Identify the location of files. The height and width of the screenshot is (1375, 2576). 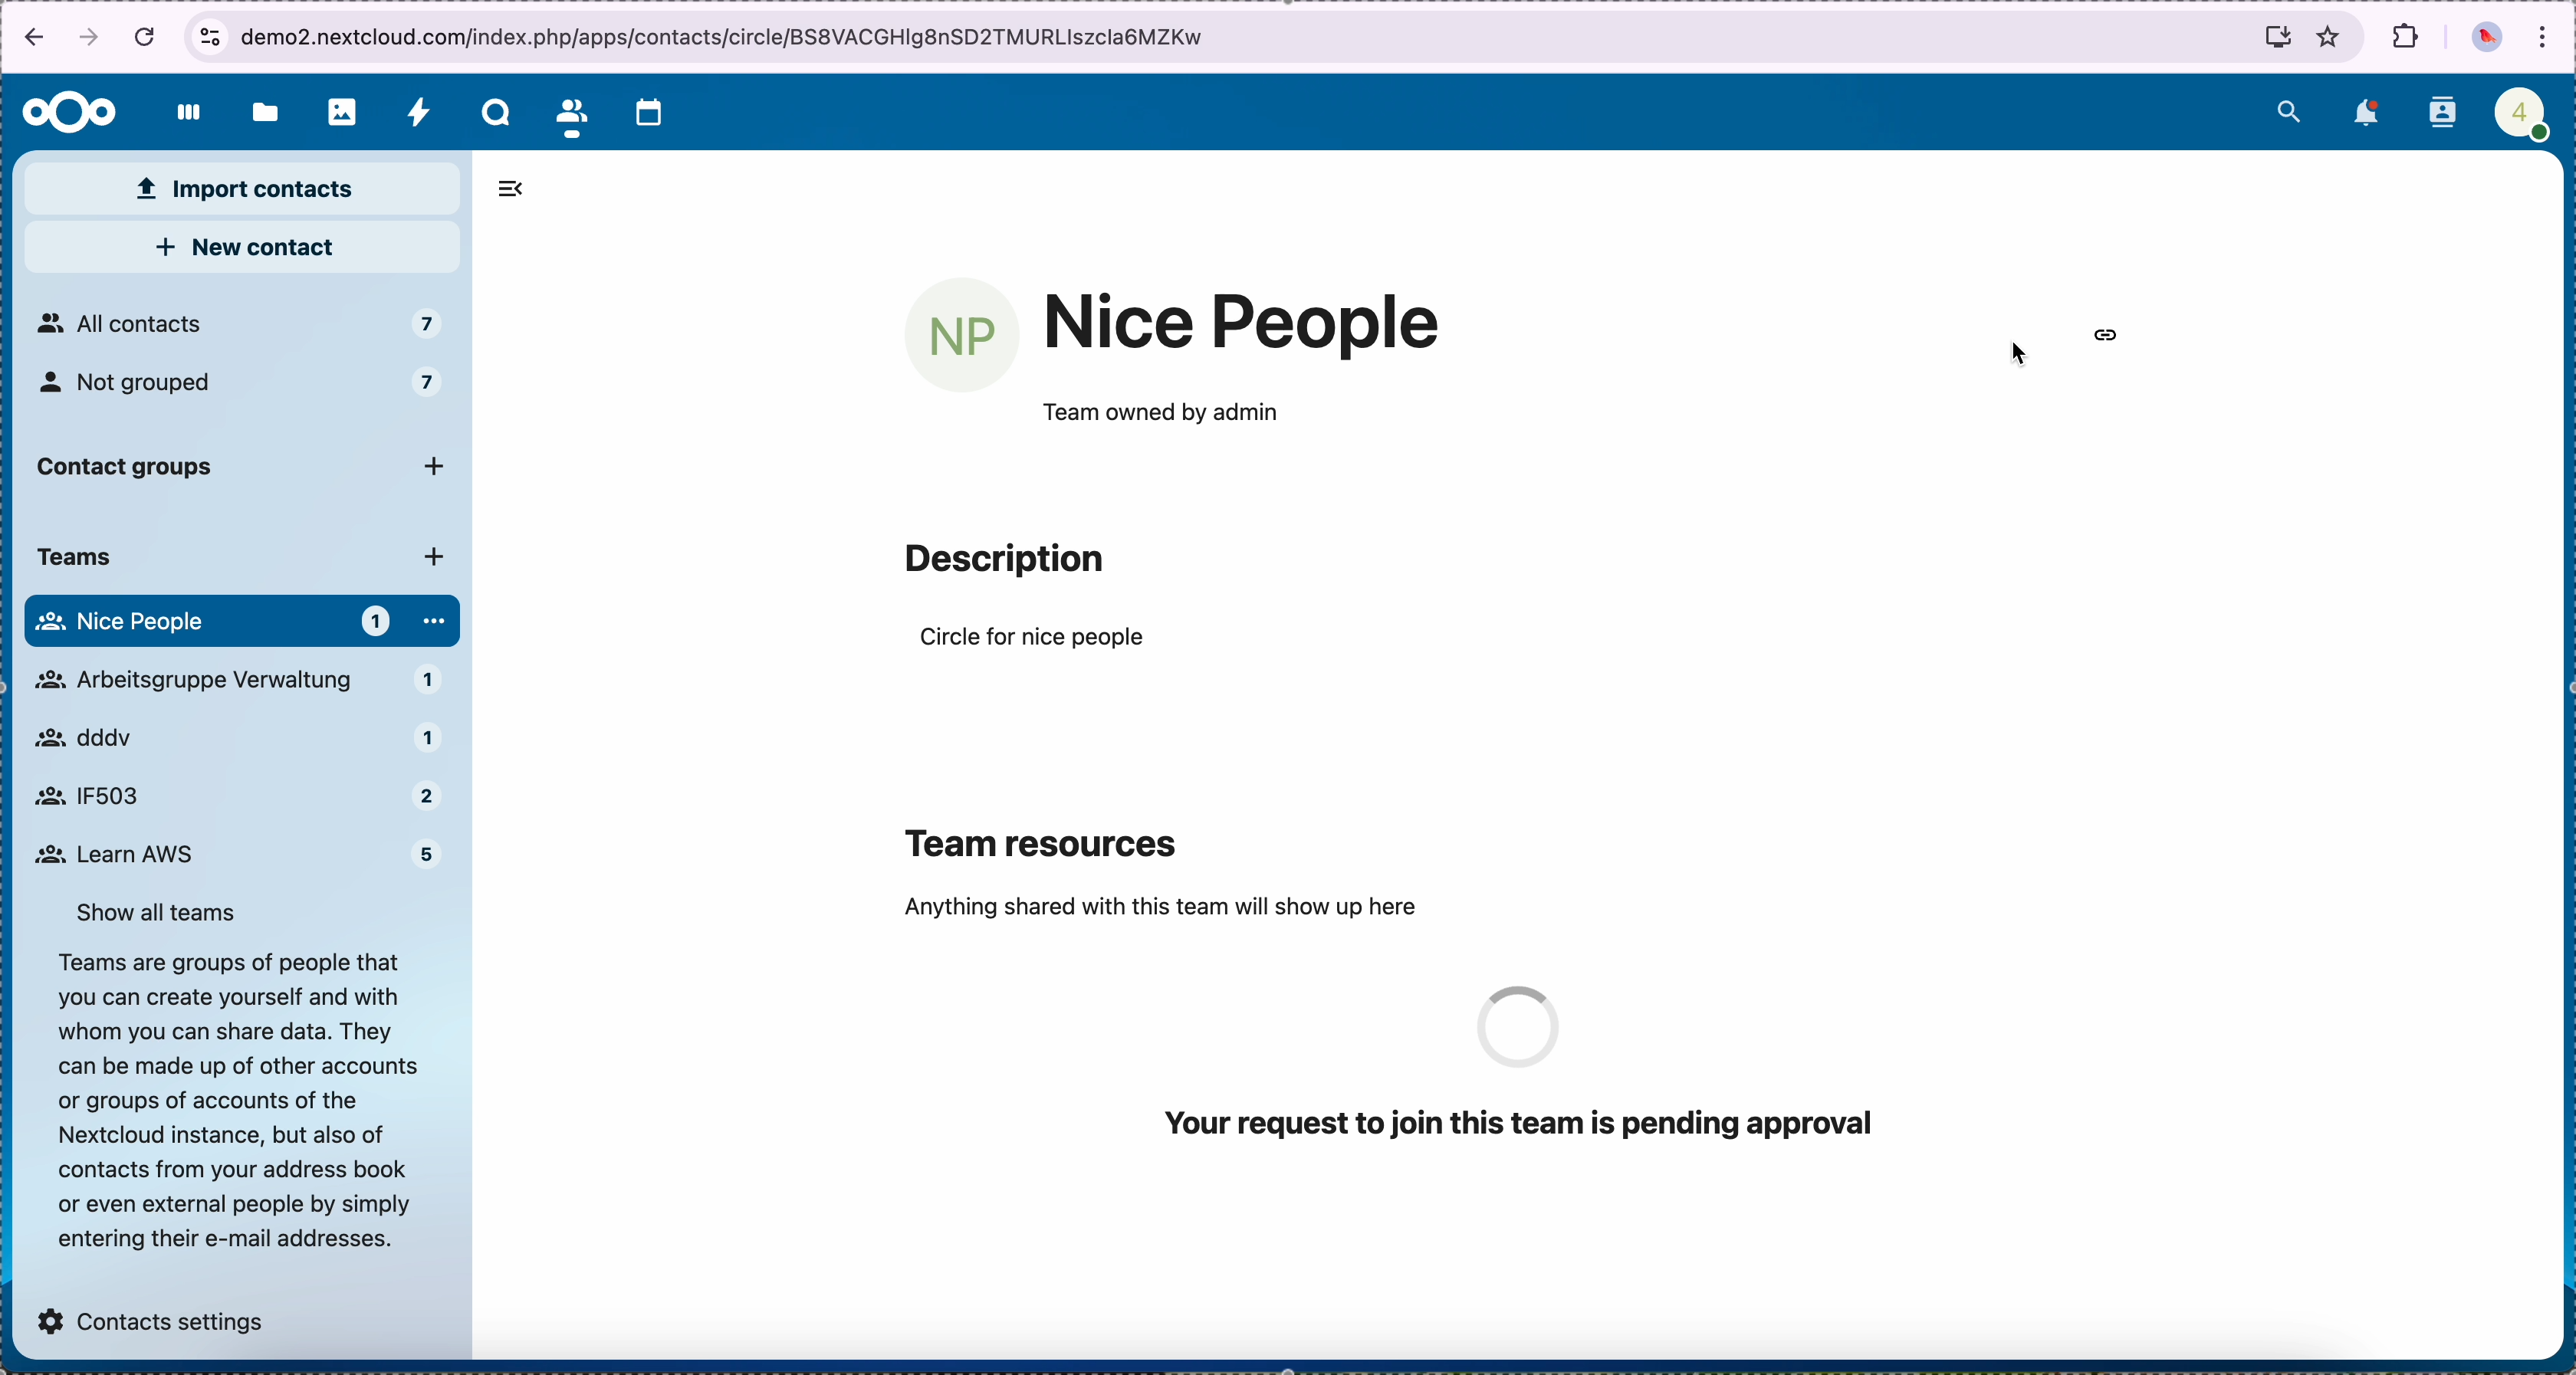
(261, 110).